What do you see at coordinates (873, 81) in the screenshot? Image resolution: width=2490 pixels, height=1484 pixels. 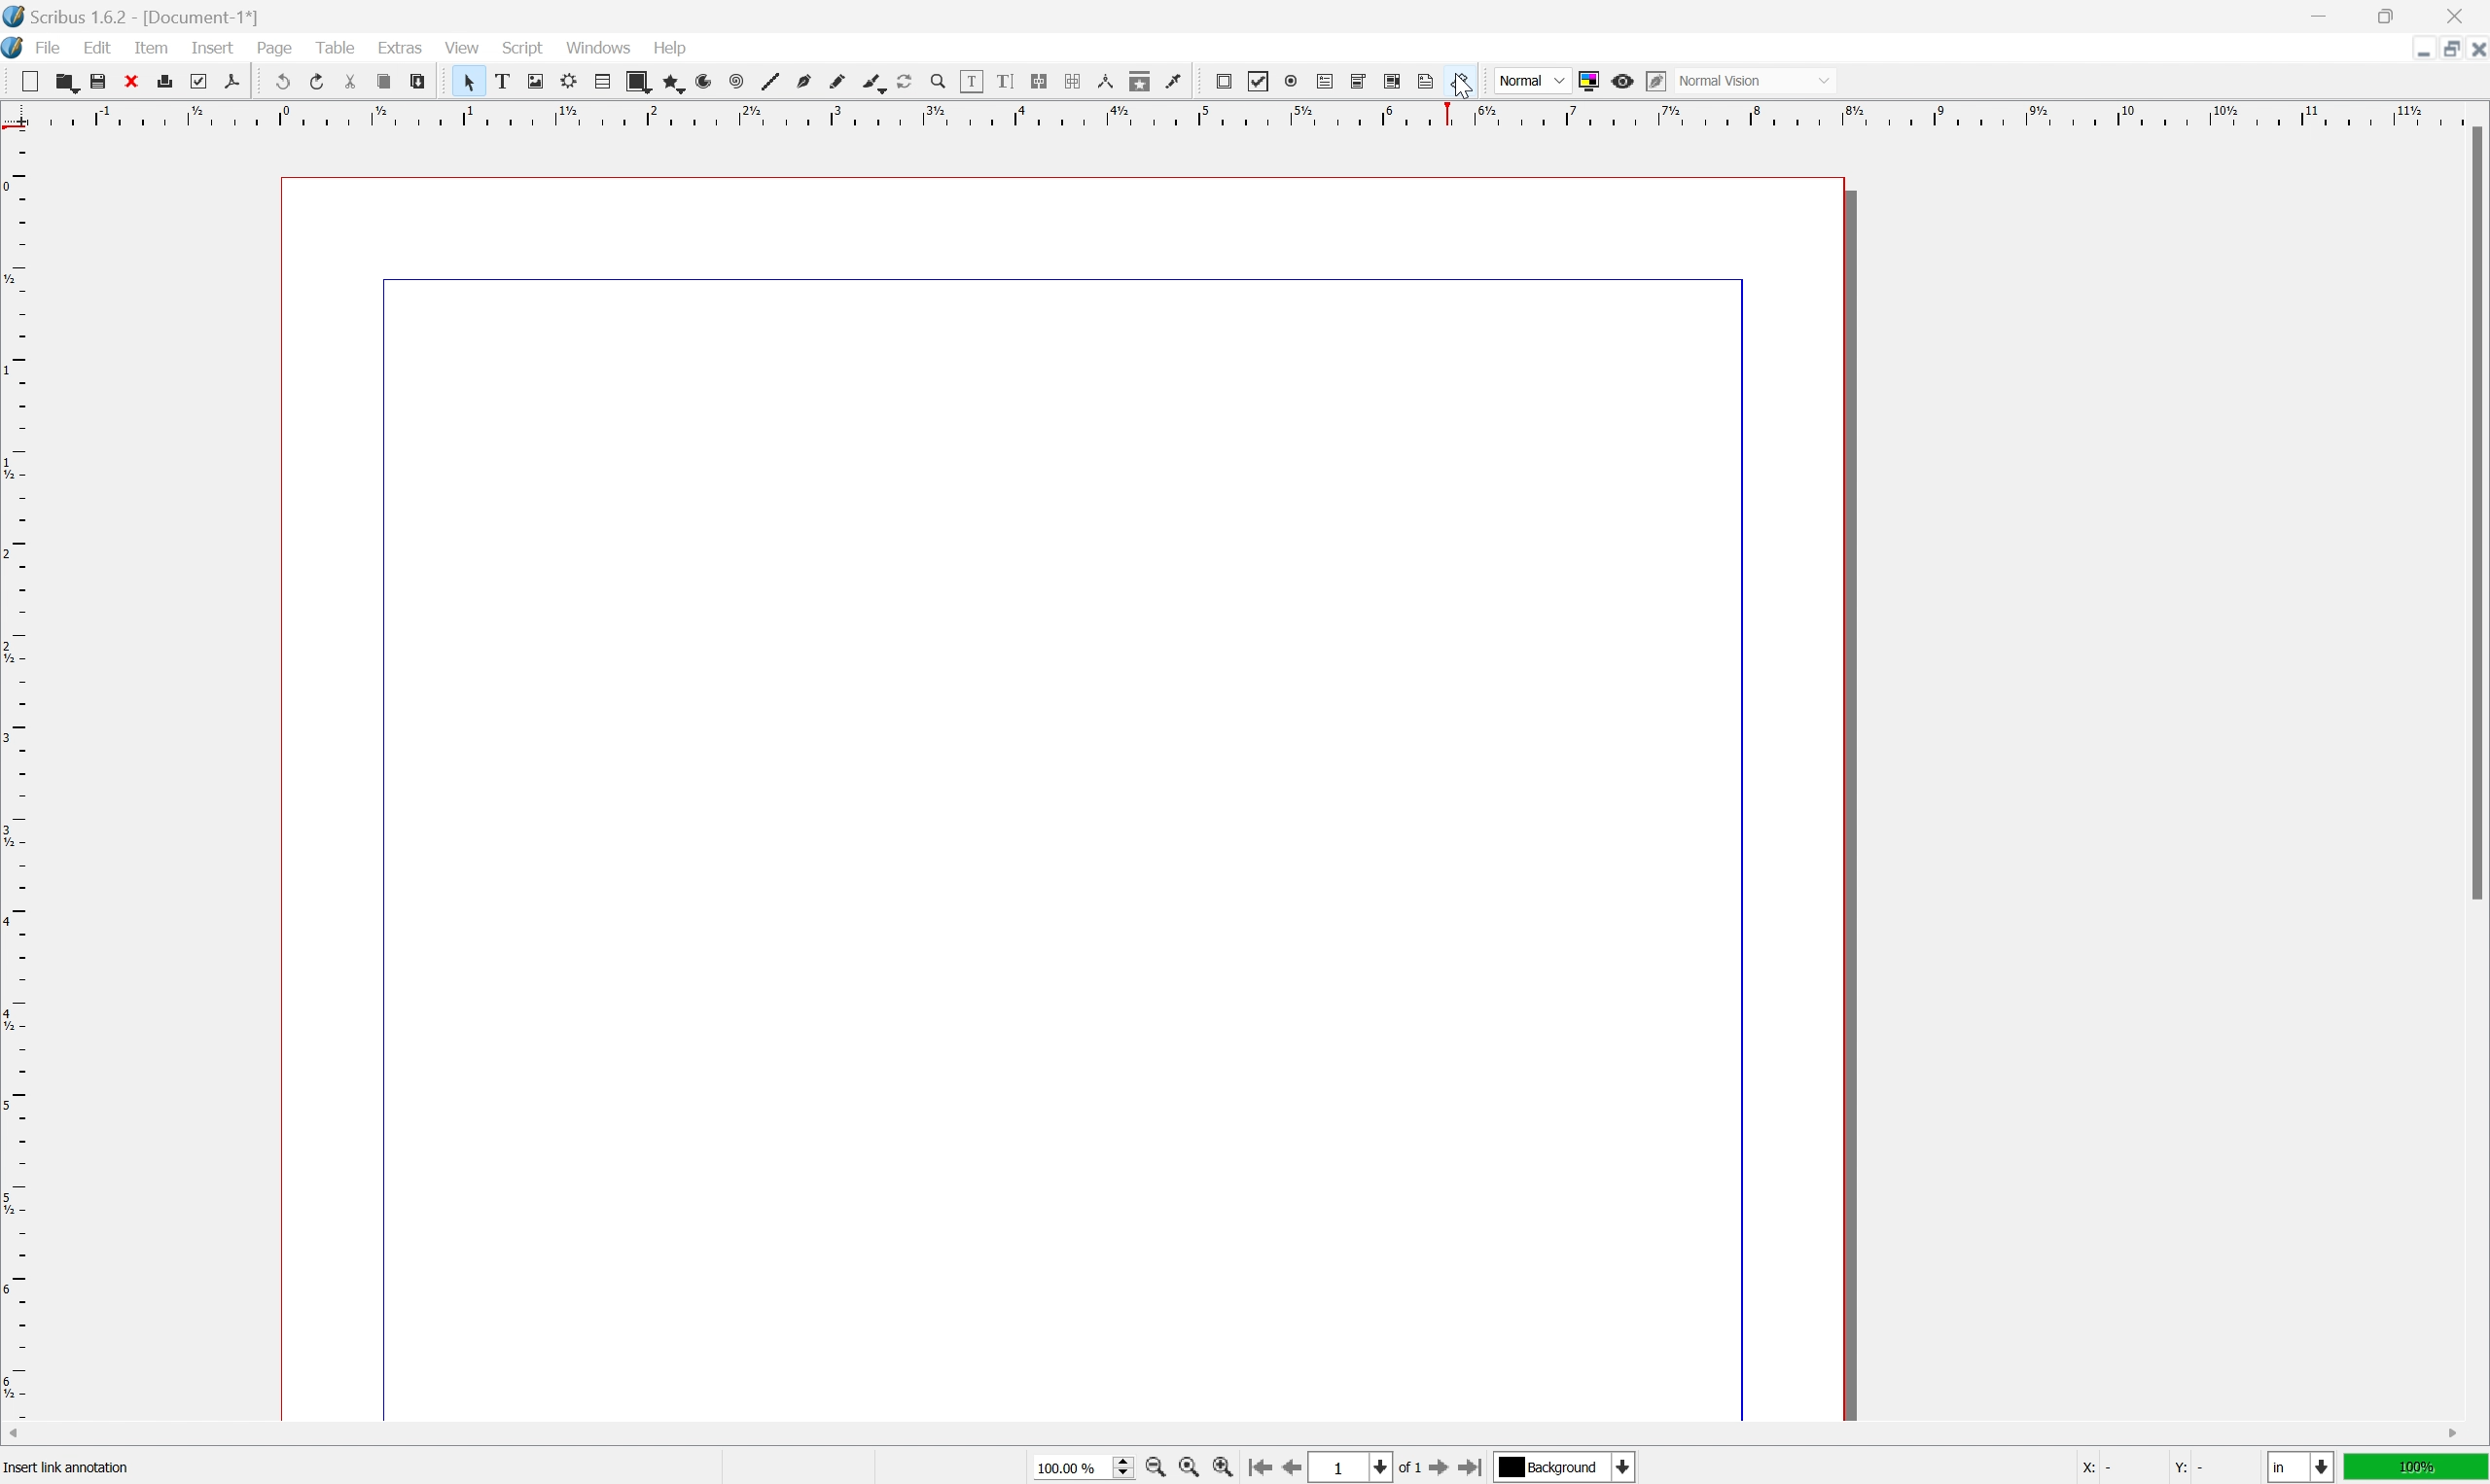 I see `calligraphy line` at bounding box center [873, 81].